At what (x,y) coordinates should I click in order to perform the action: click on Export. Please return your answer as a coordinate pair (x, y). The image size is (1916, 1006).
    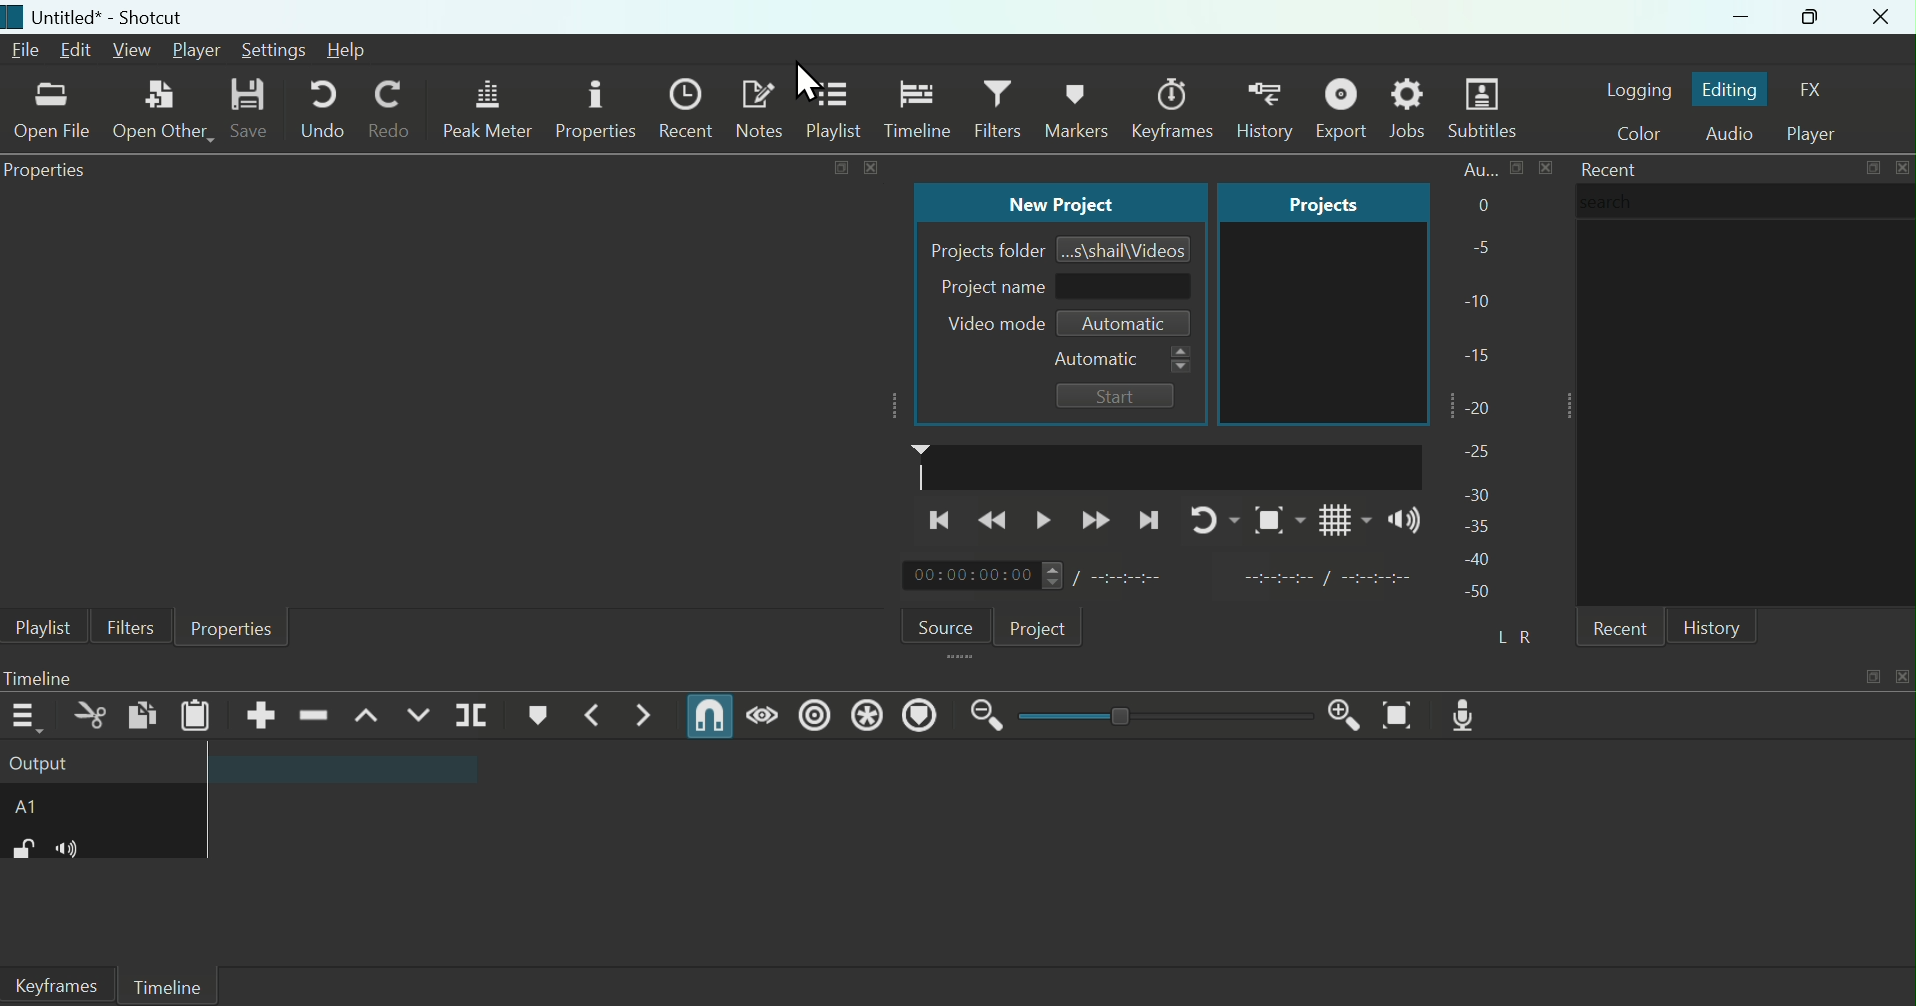
    Looking at the image, I should click on (1346, 108).